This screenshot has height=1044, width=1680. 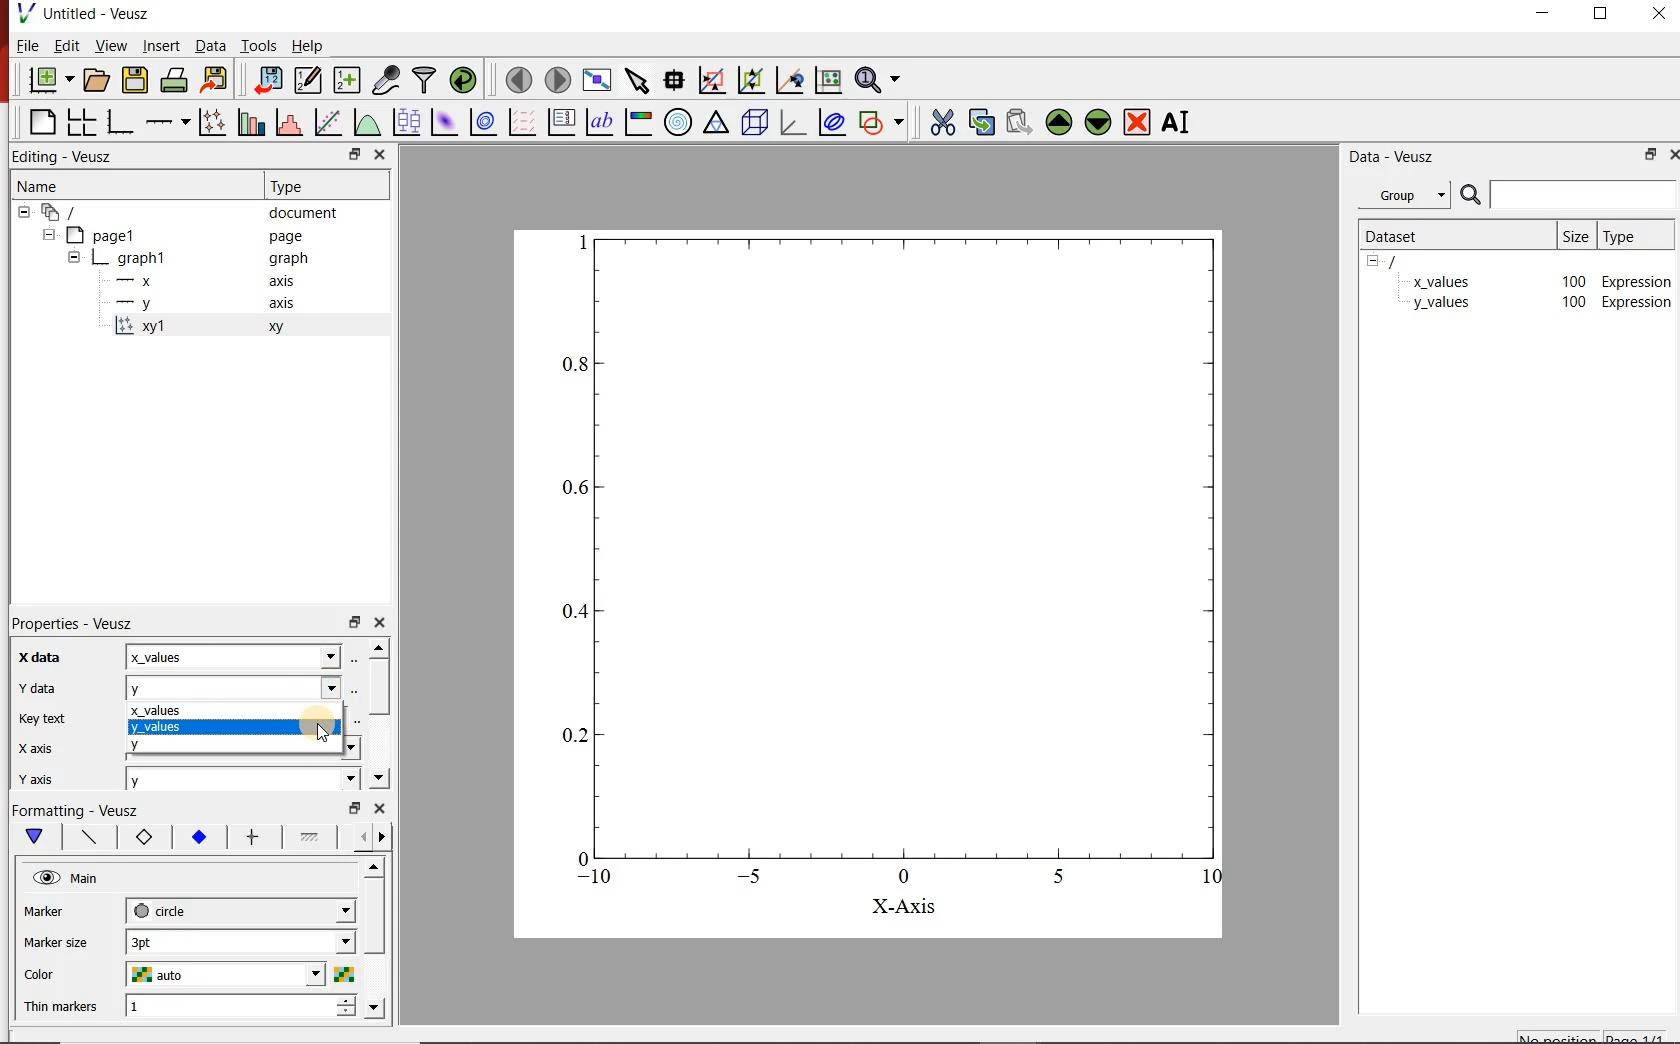 What do you see at coordinates (1577, 236) in the screenshot?
I see `size ` at bounding box center [1577, 236].